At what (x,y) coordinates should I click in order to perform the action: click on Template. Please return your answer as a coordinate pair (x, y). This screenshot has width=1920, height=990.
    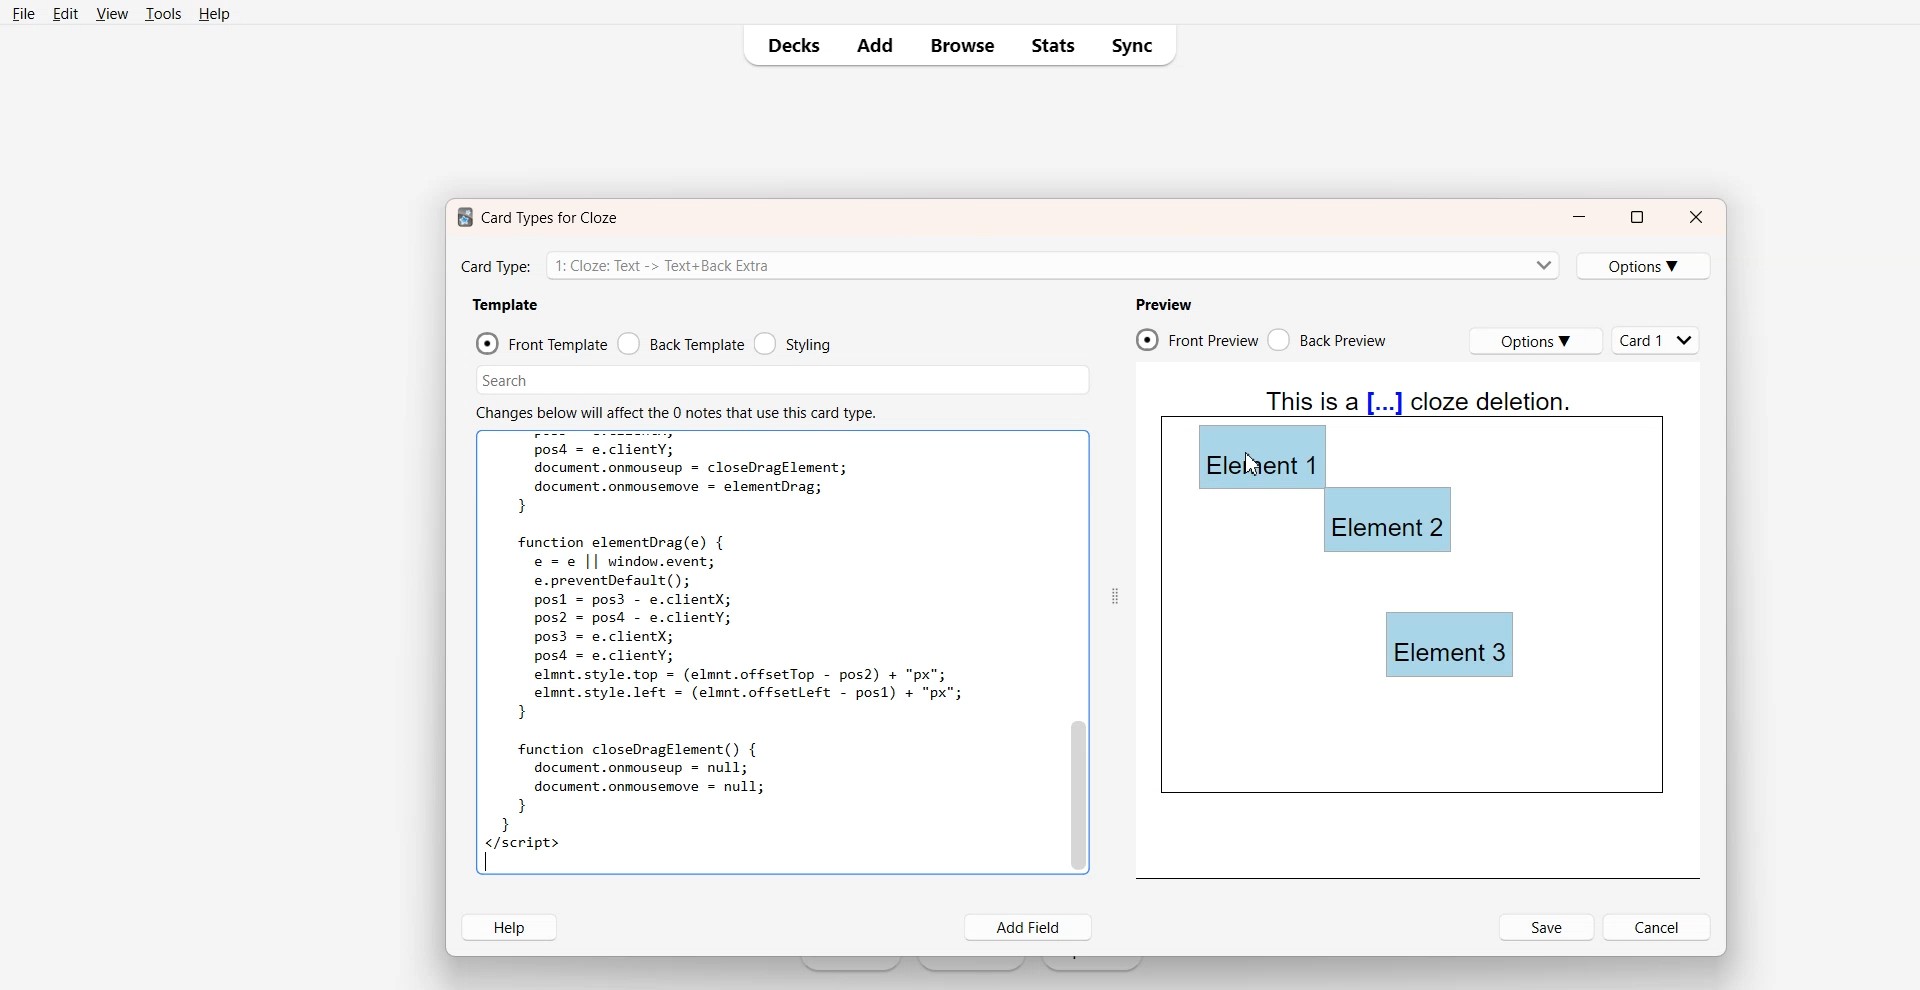
    Looking at the image, I should click on (505, 305).